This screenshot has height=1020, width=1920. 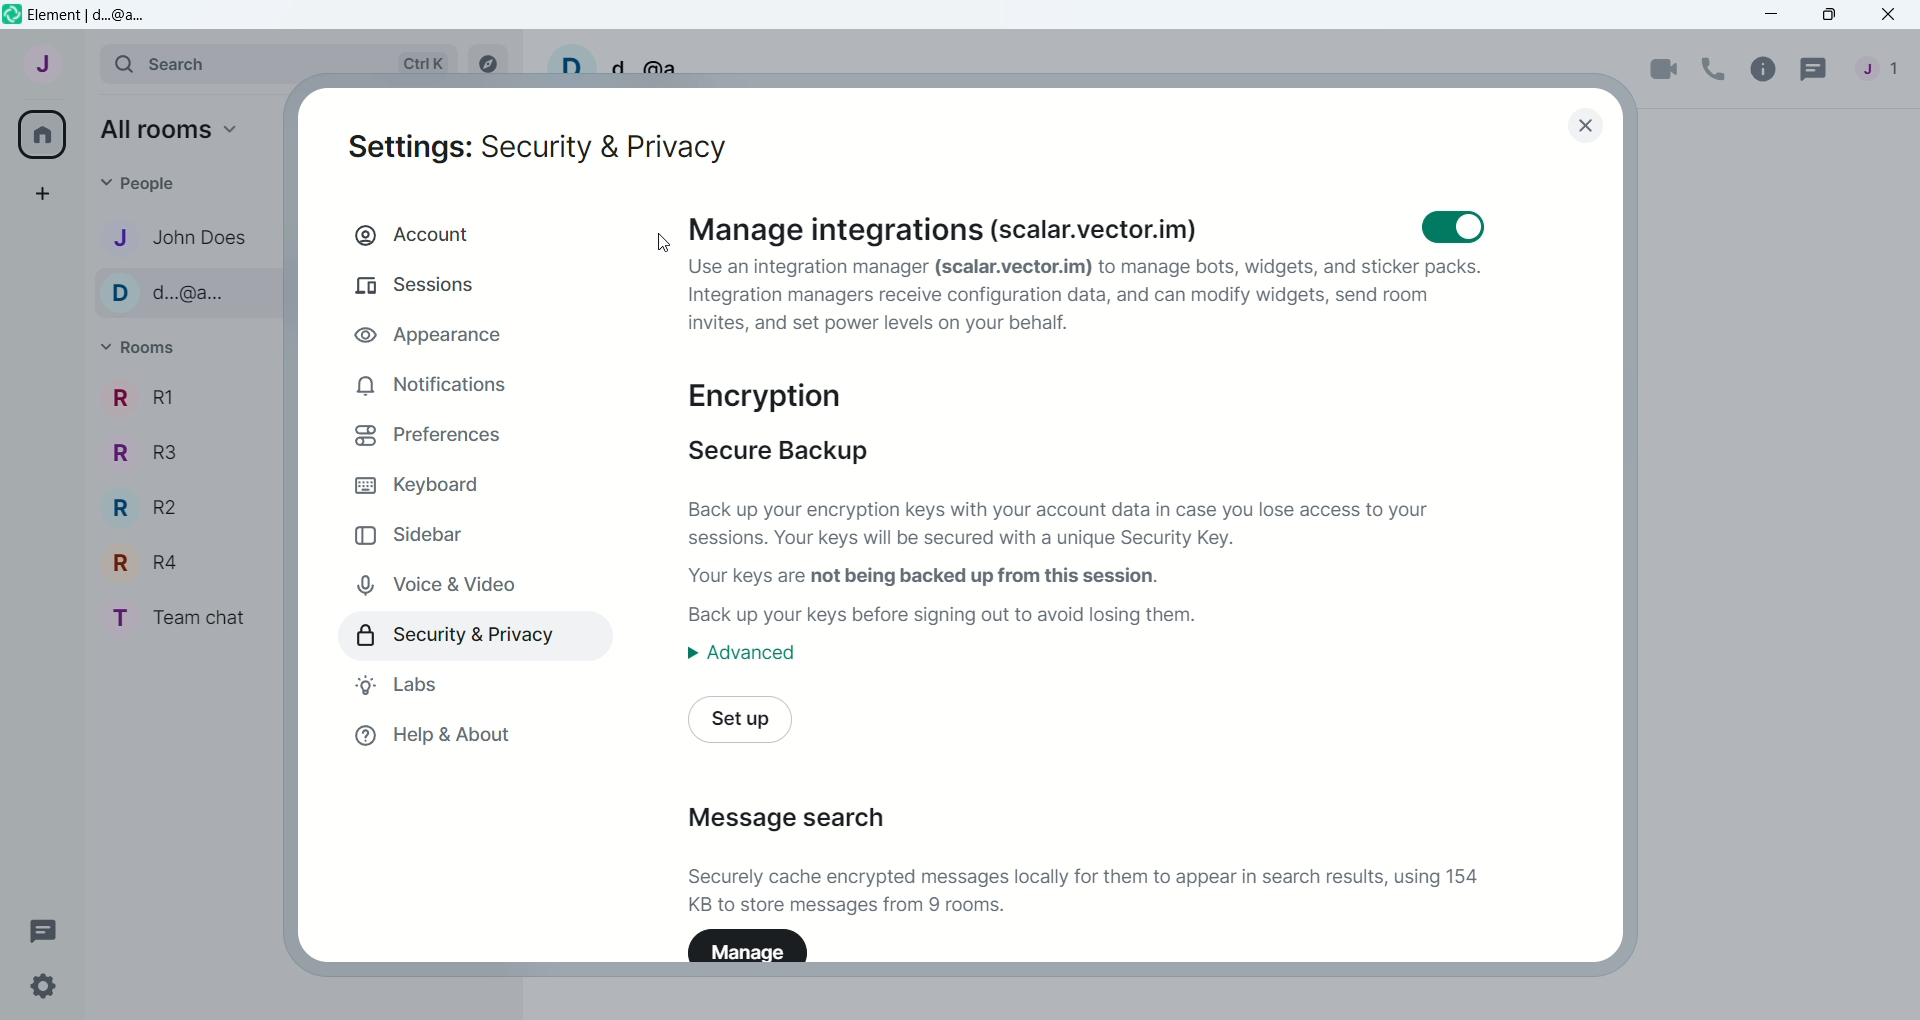 What do you see at coordinates (431, 342) in the screenshot?
I see `appearance` at bounding box center [431, 342].